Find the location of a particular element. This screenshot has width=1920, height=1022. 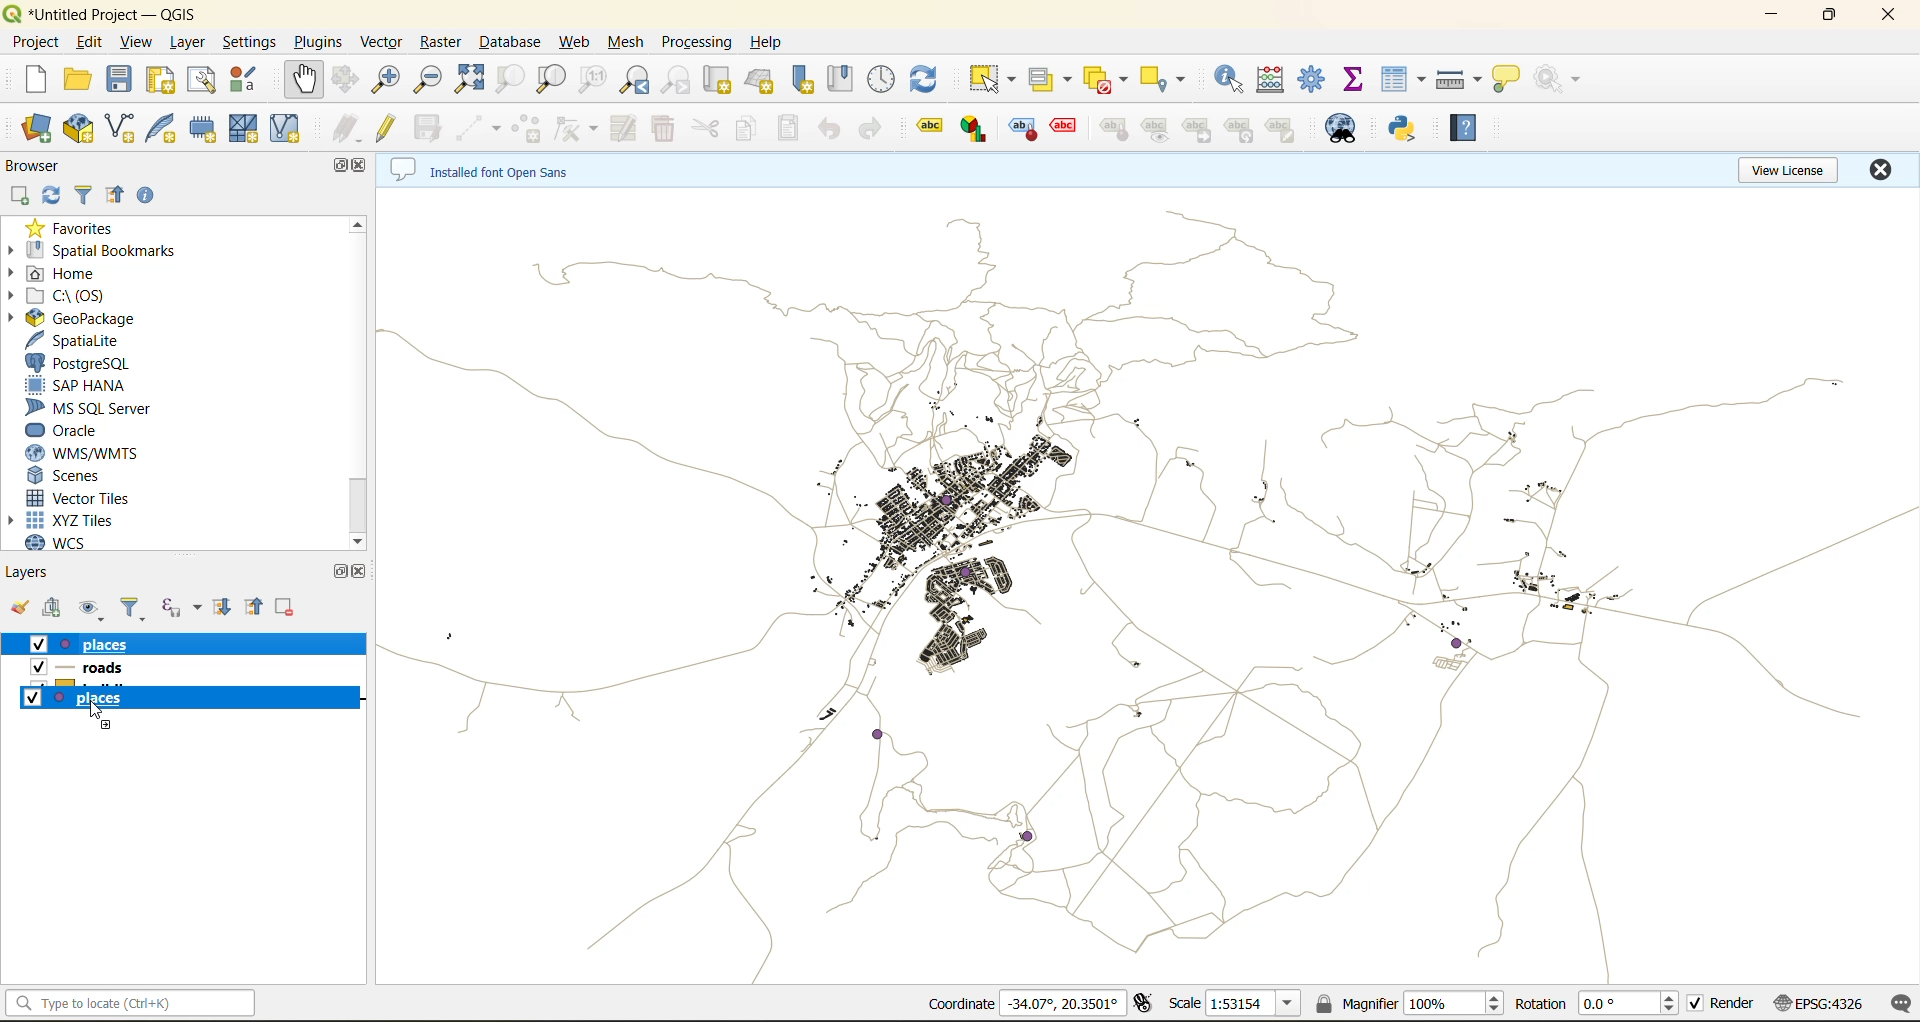

open data source manager is located at coordinates (35, 132).